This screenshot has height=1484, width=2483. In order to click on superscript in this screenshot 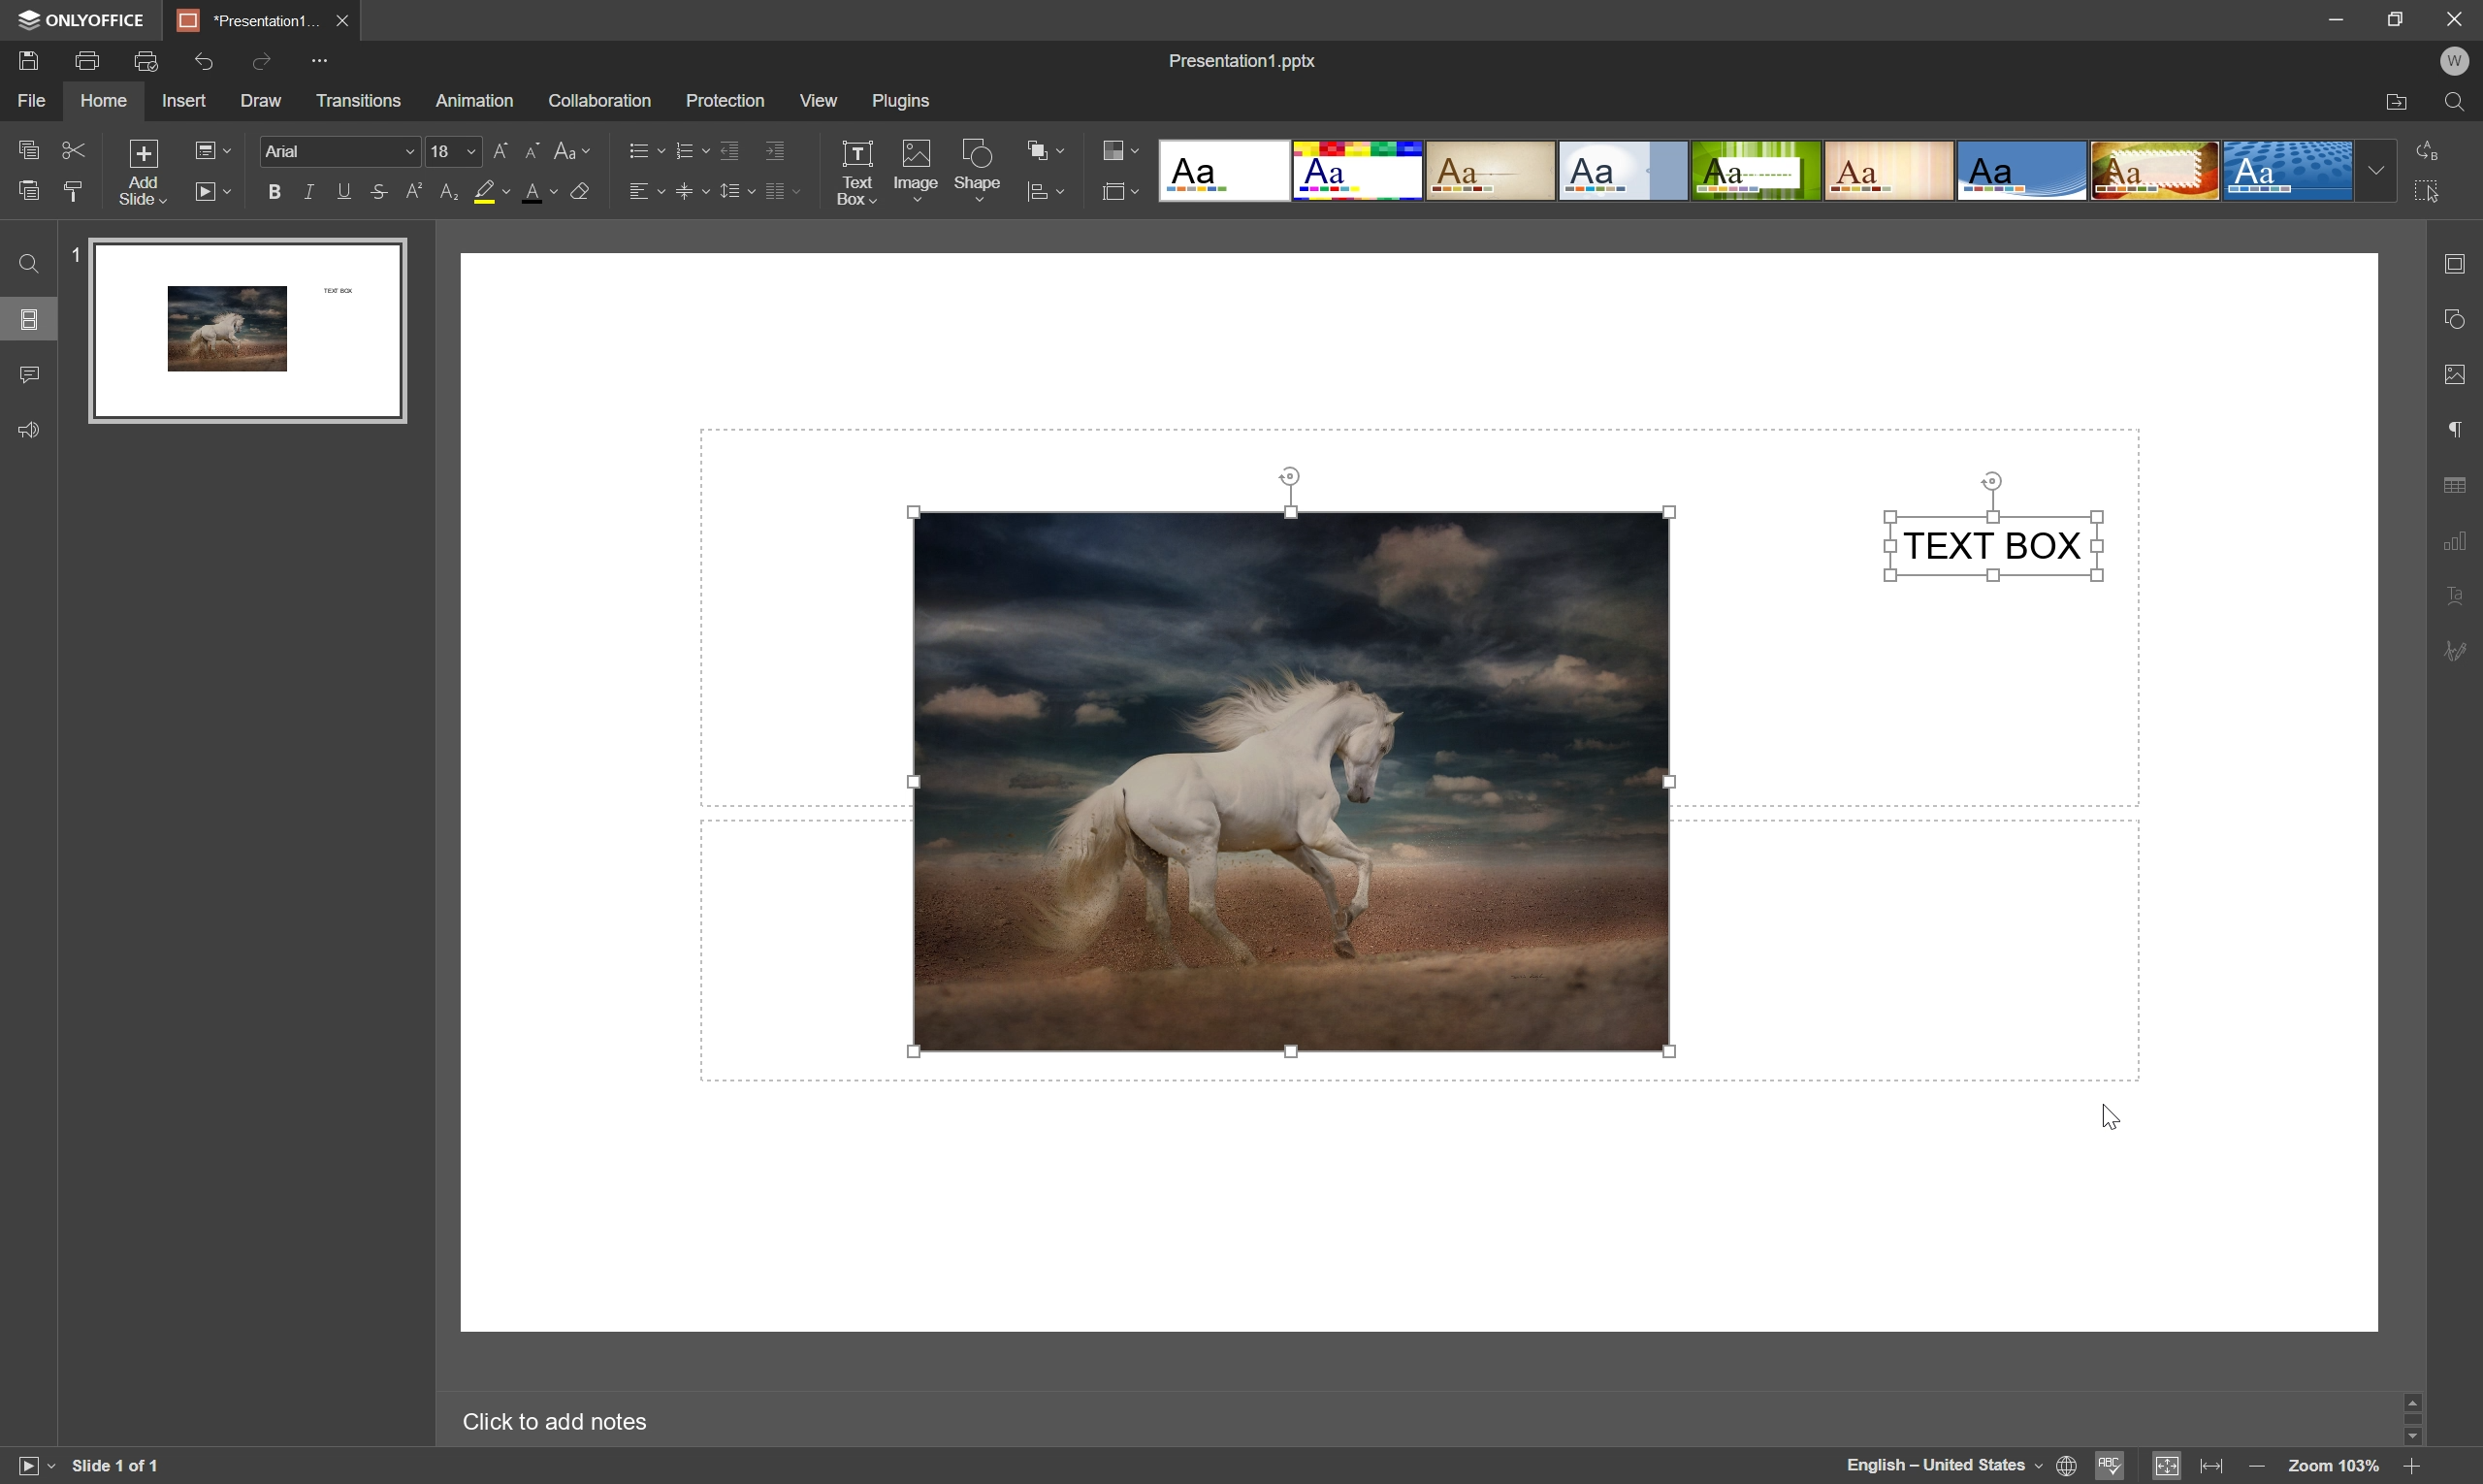, I will do `click(418, 193)`.